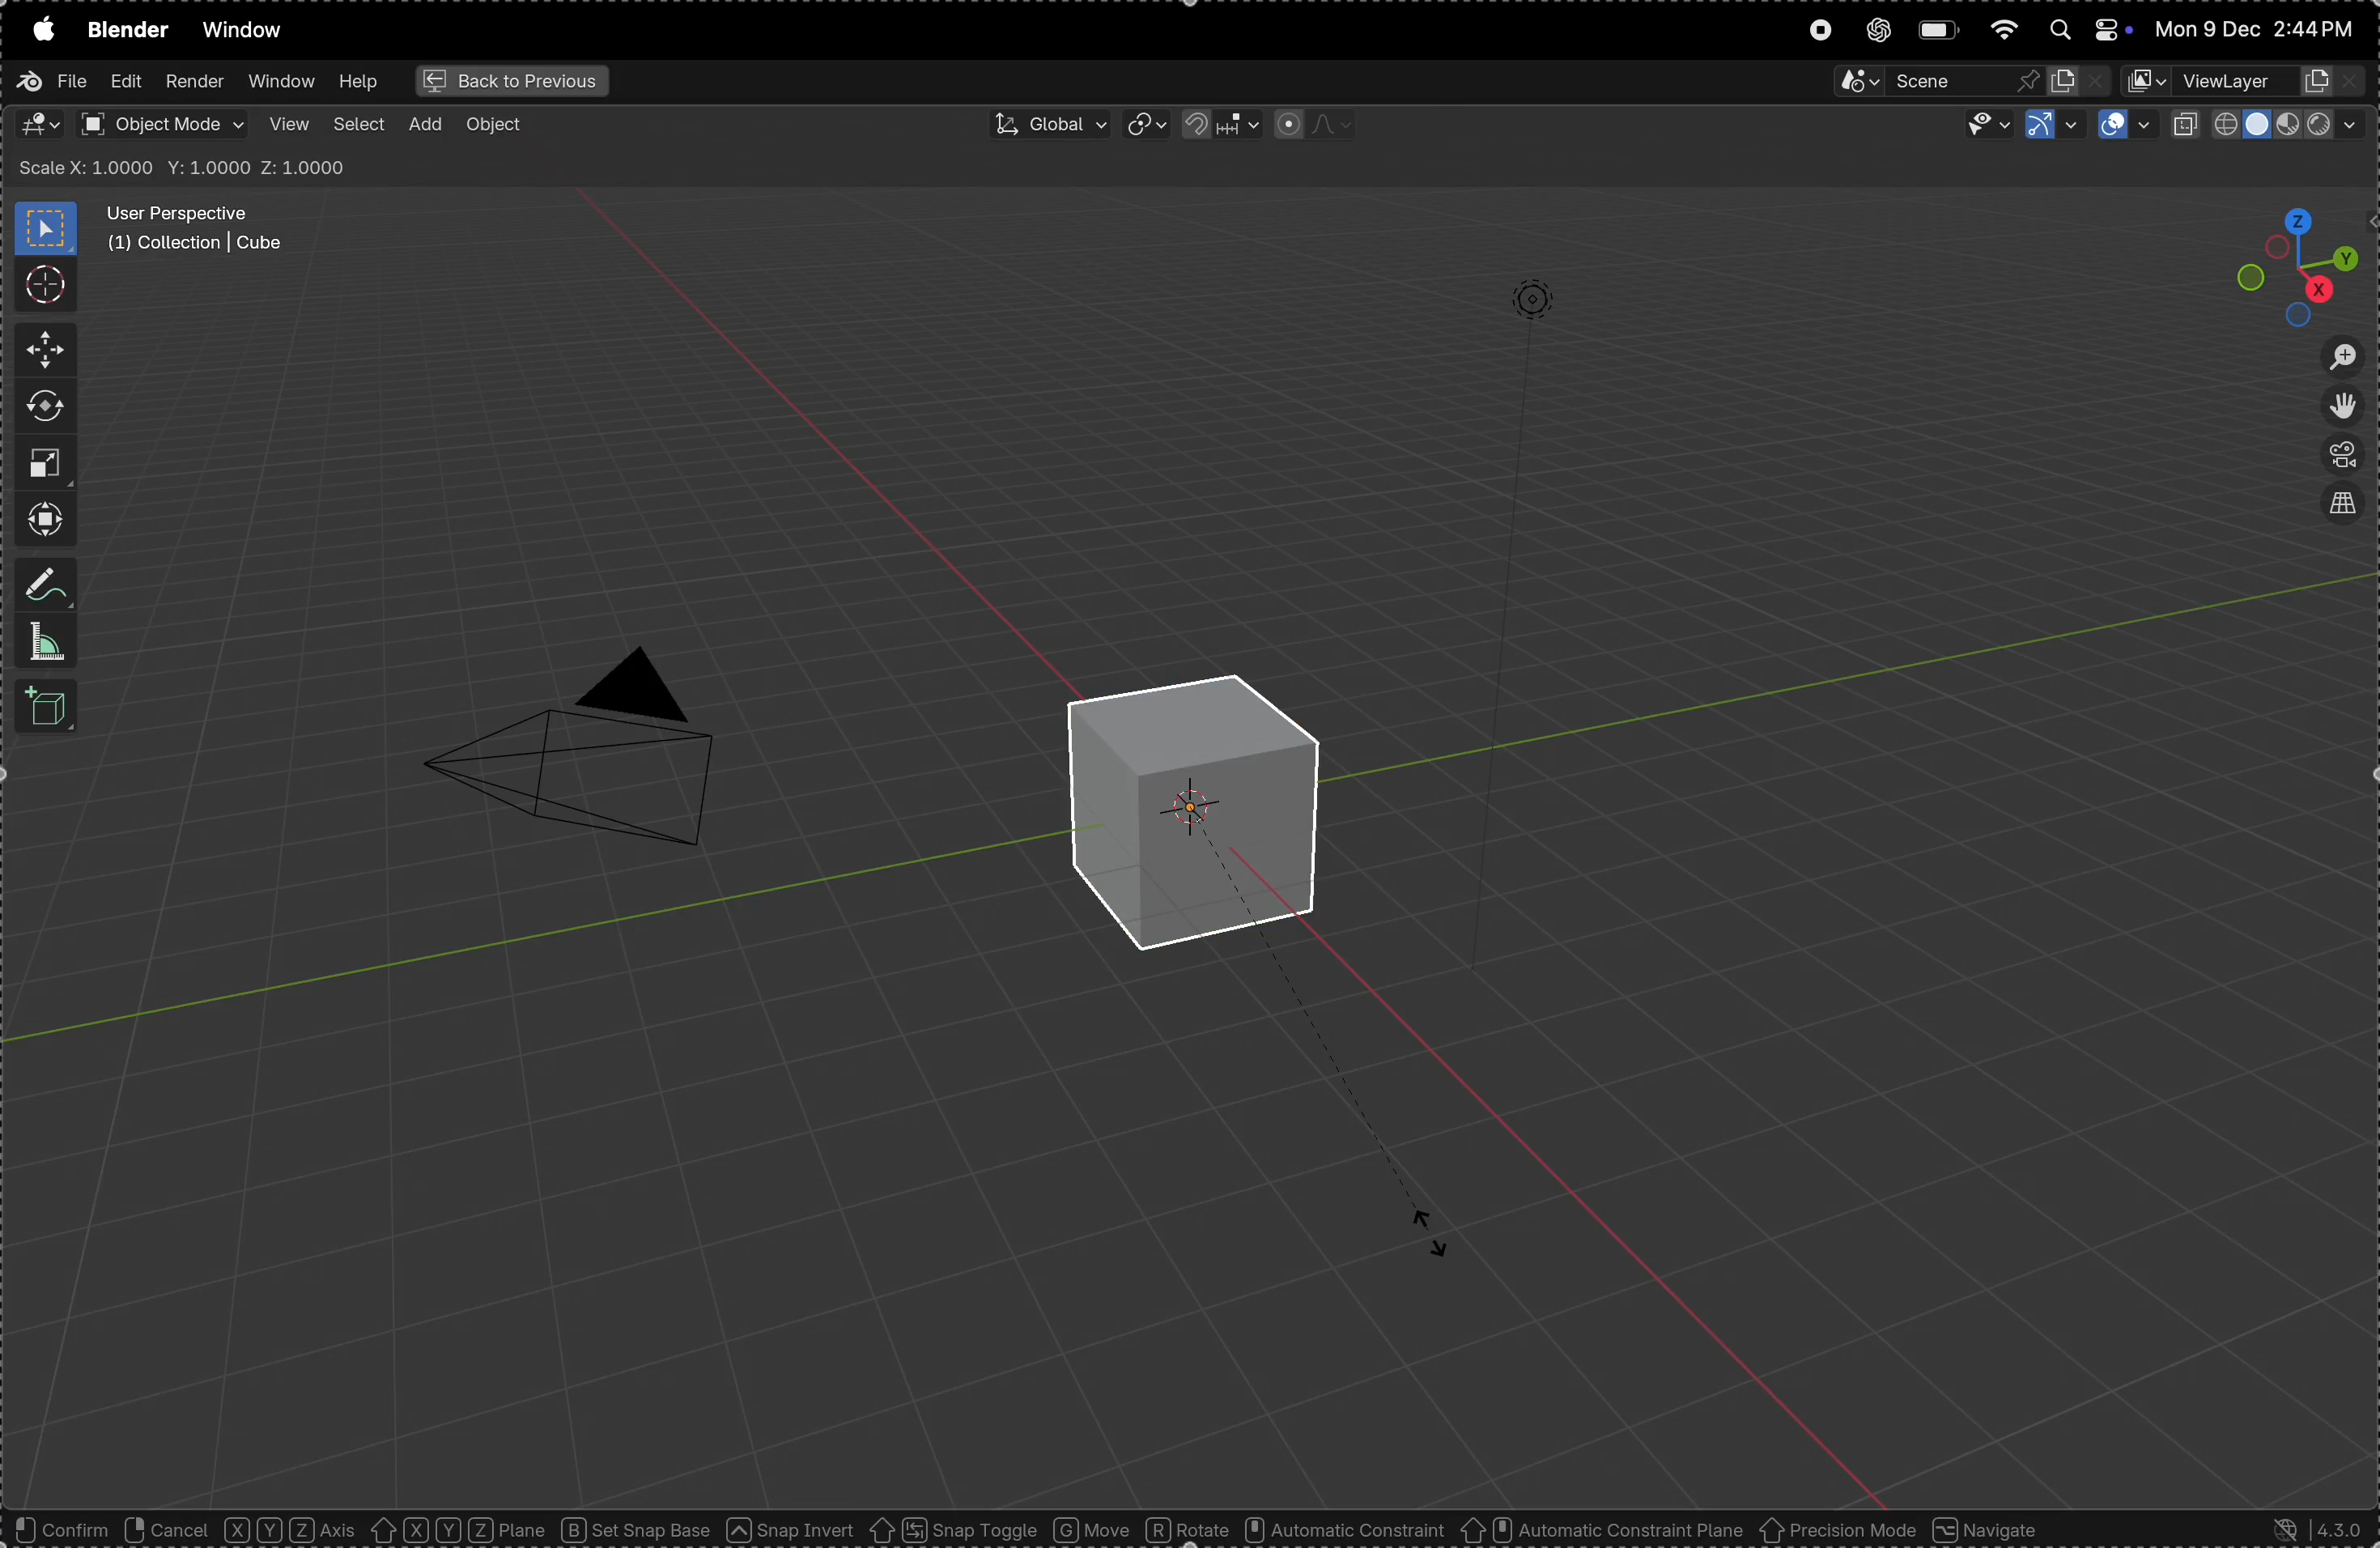 This screenshot has height=1548, width=2380. What do you see at coordinates (41, 641) in the screenshot?
I see `measure` at bounding box center [41, 641].